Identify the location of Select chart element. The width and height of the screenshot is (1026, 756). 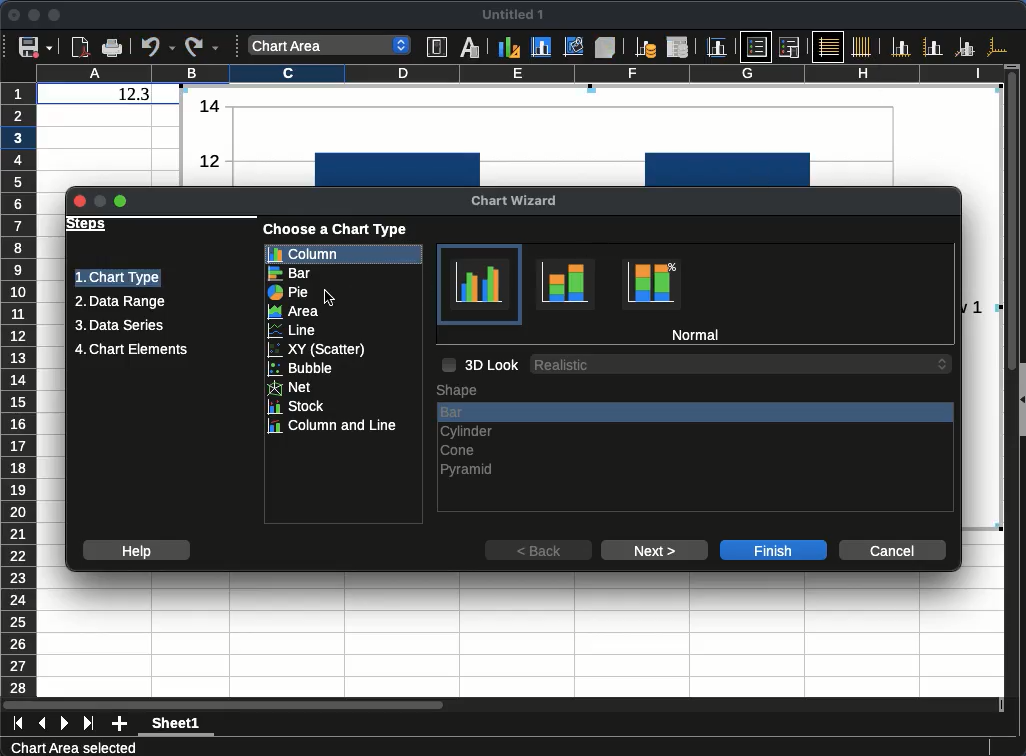
(330, 45).